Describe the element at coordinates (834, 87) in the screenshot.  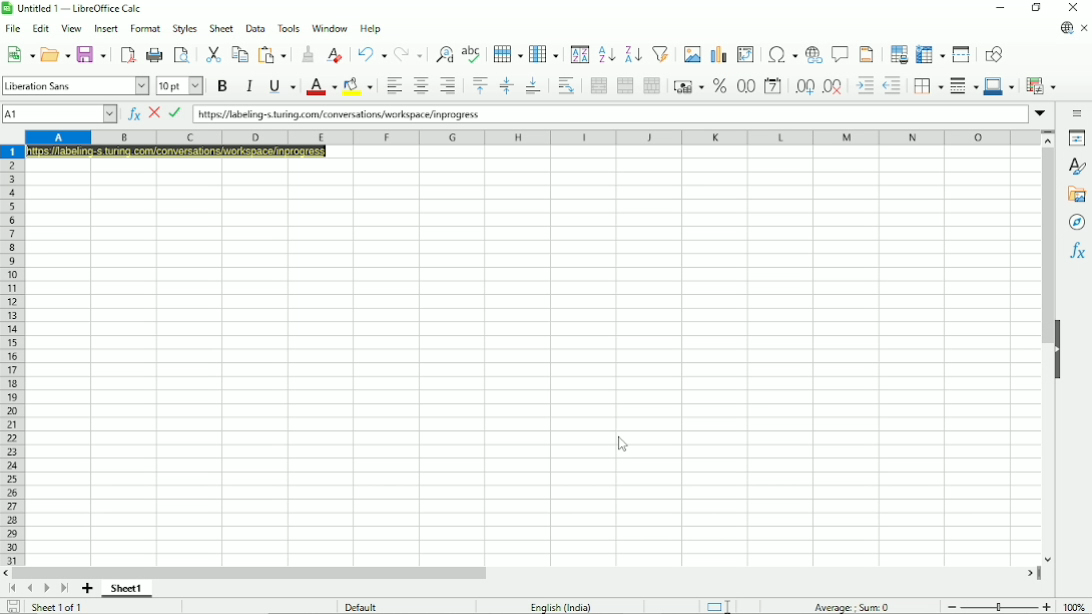
I see `Delete decimal place` at that location.